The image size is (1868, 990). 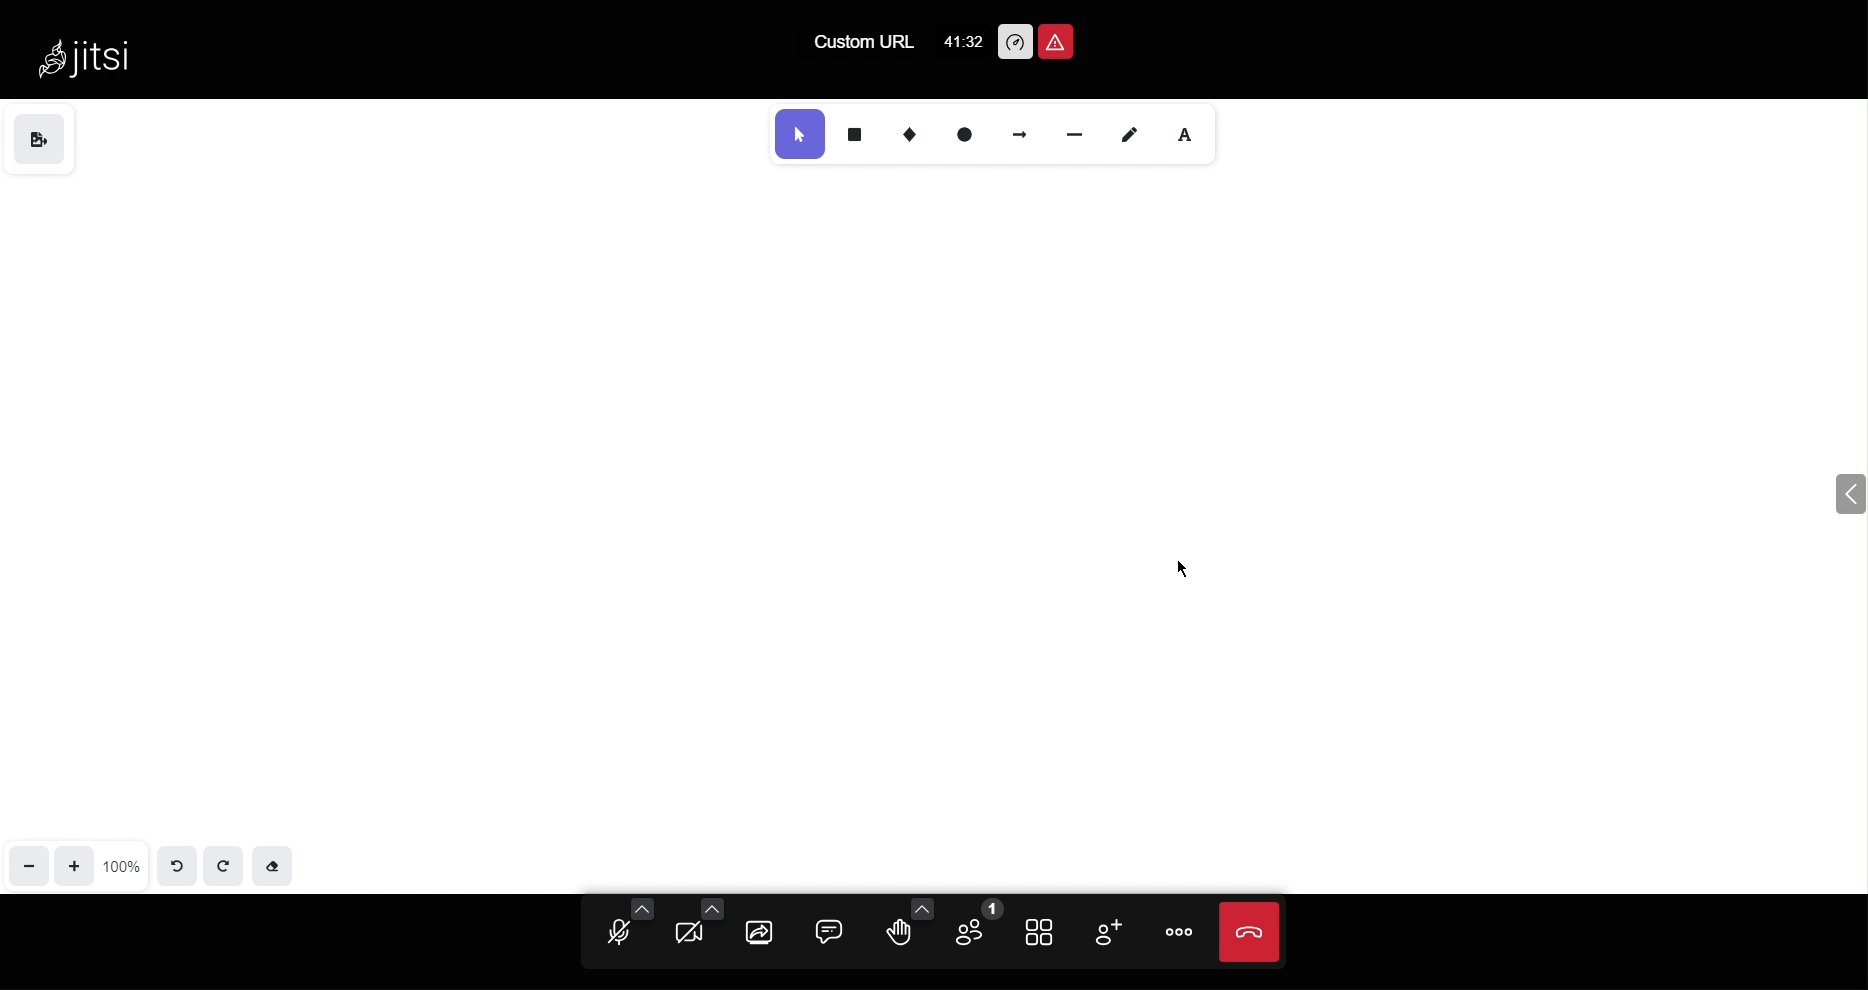 What do you see at coordinates (1252, 931) in the screenshot?
I see `Close video` at bounding box center [1252, 931].